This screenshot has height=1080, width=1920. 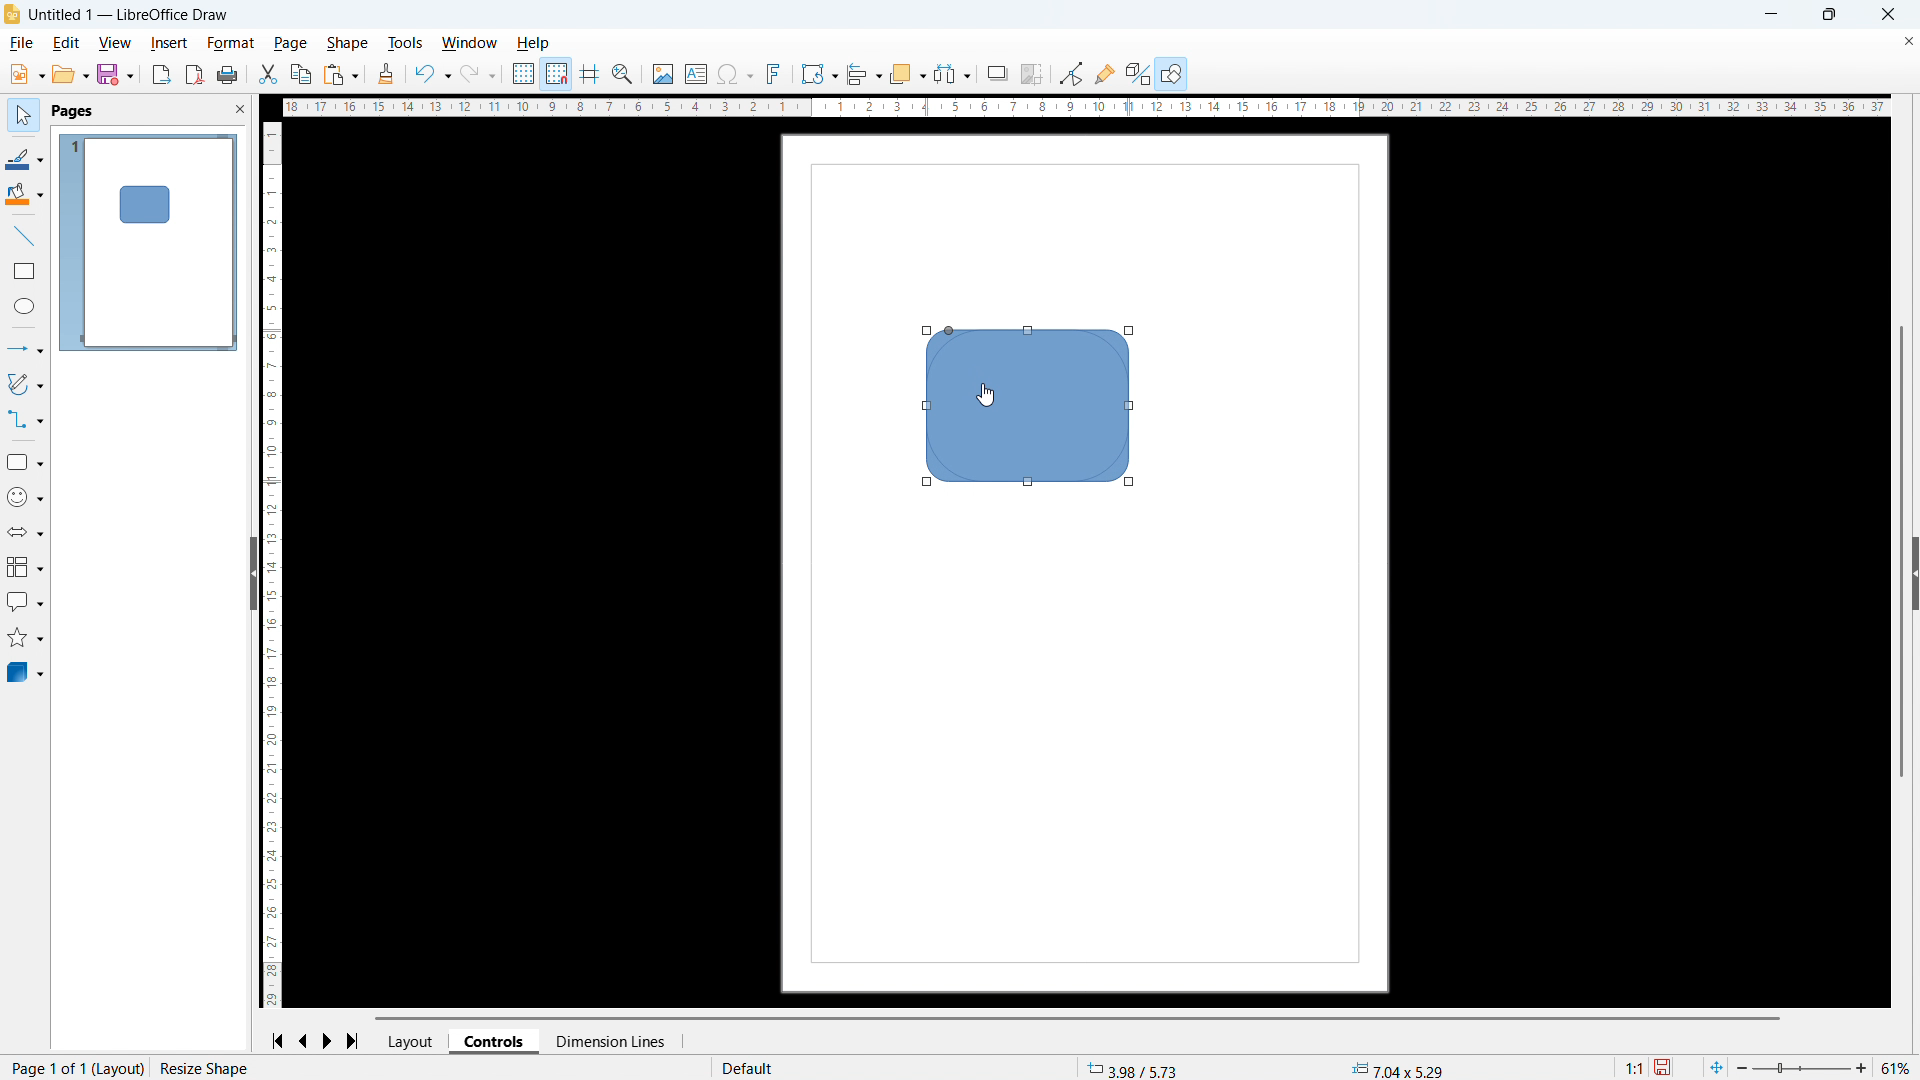 What do you see at coordinates (1772, 15) in the screenshot?
I see `minimise ` at bounding box center [1772, 15].